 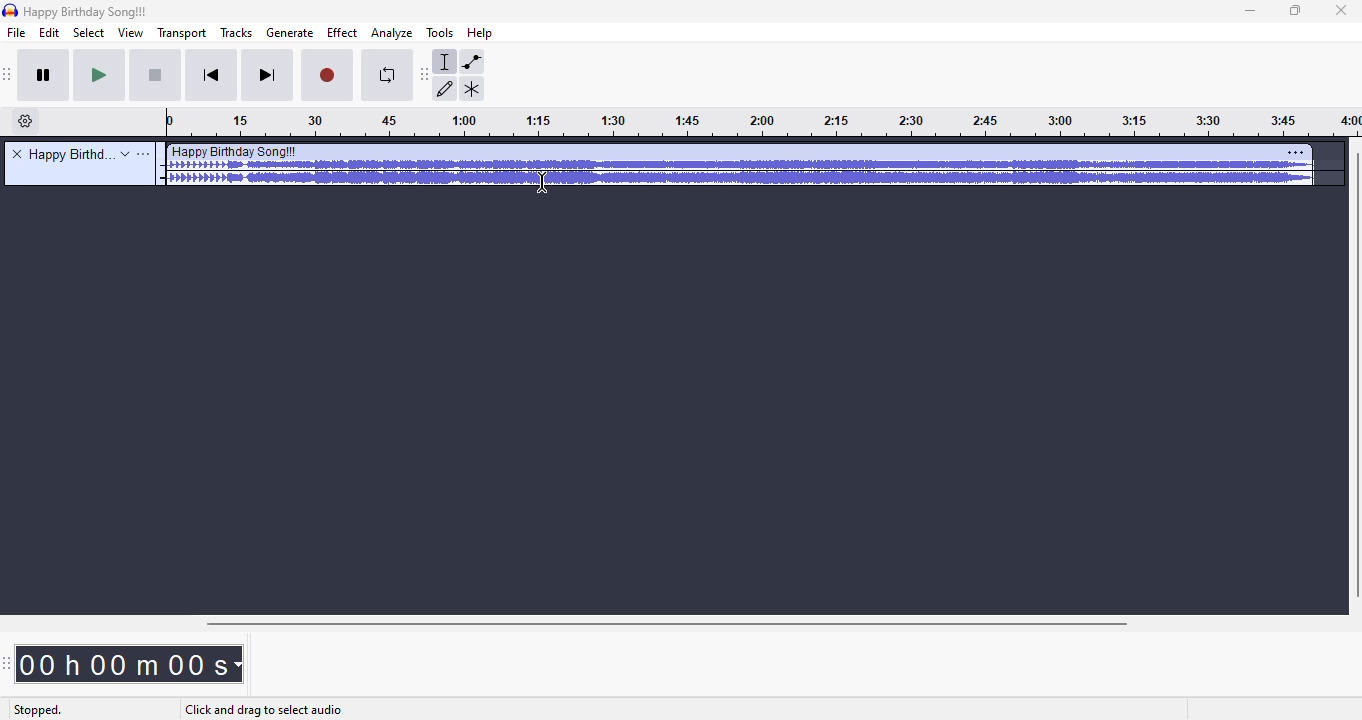 I want to click on title, so click(x=72, y=154).